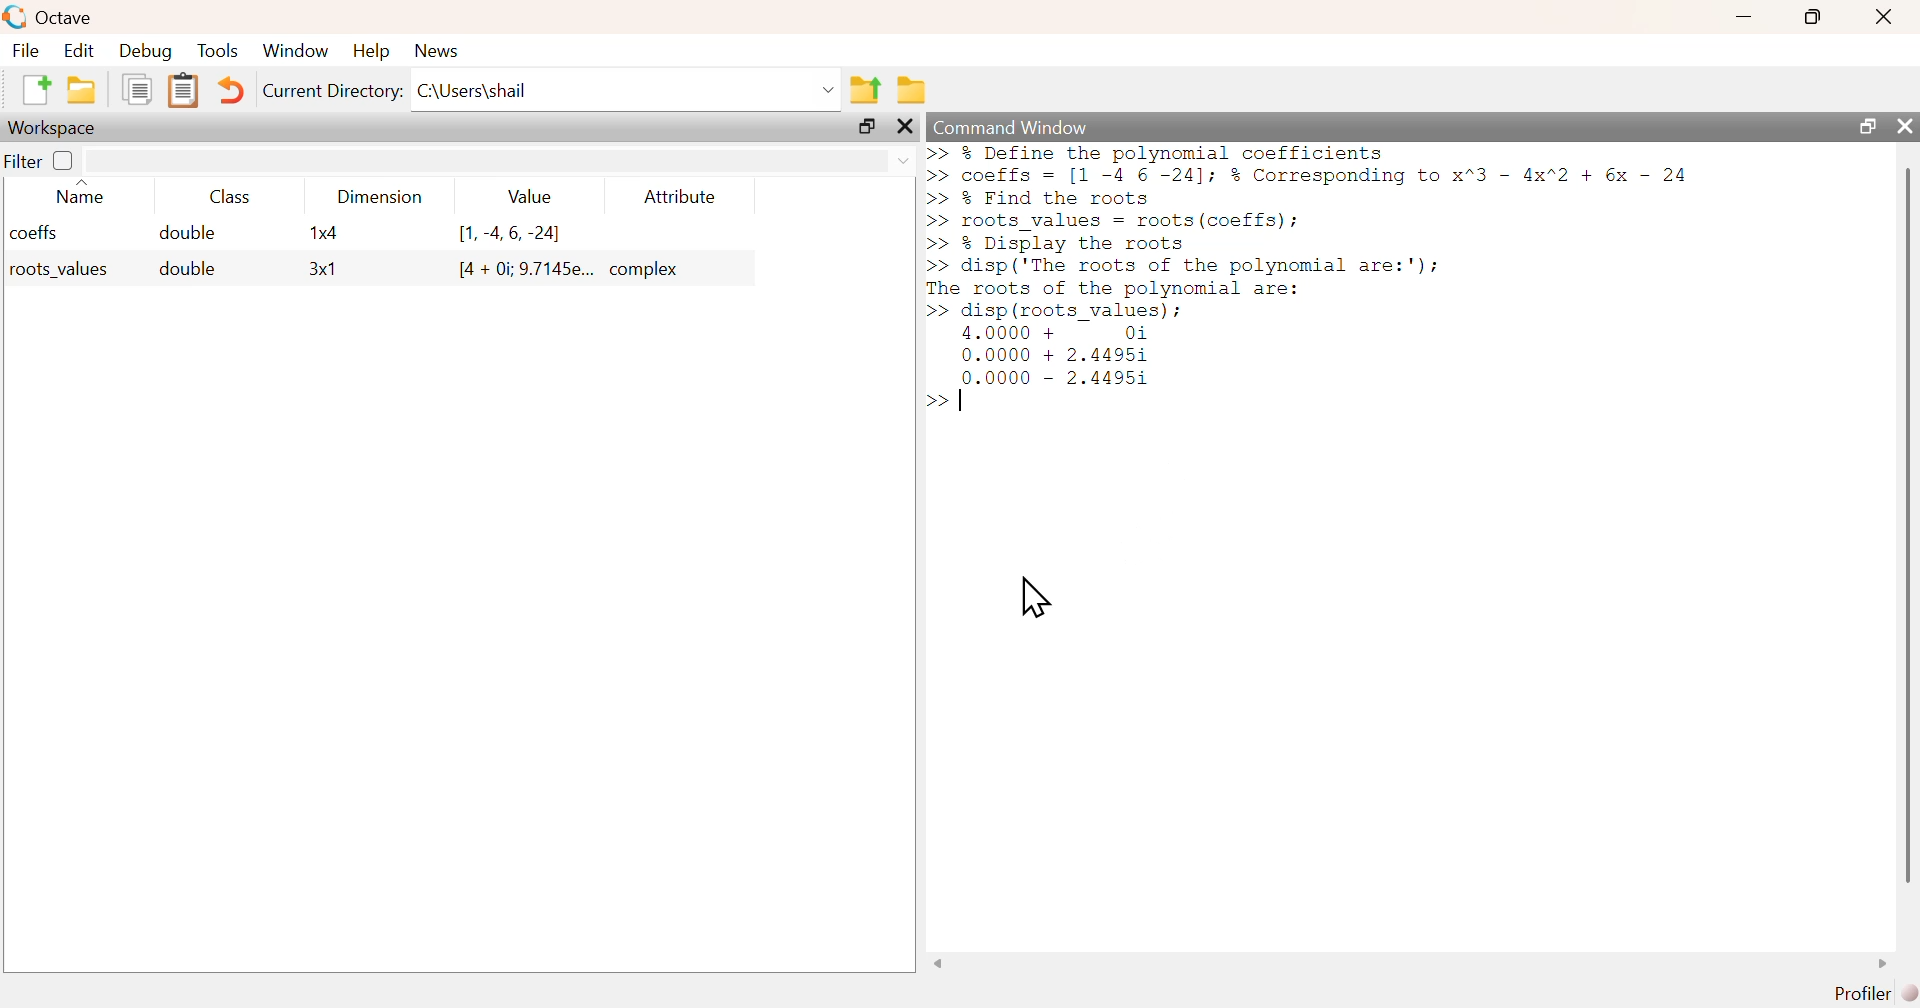  What do you see at coordinates (901, 161) in the screenshot?
I see `dropdown` at bounding box center [901, 161].